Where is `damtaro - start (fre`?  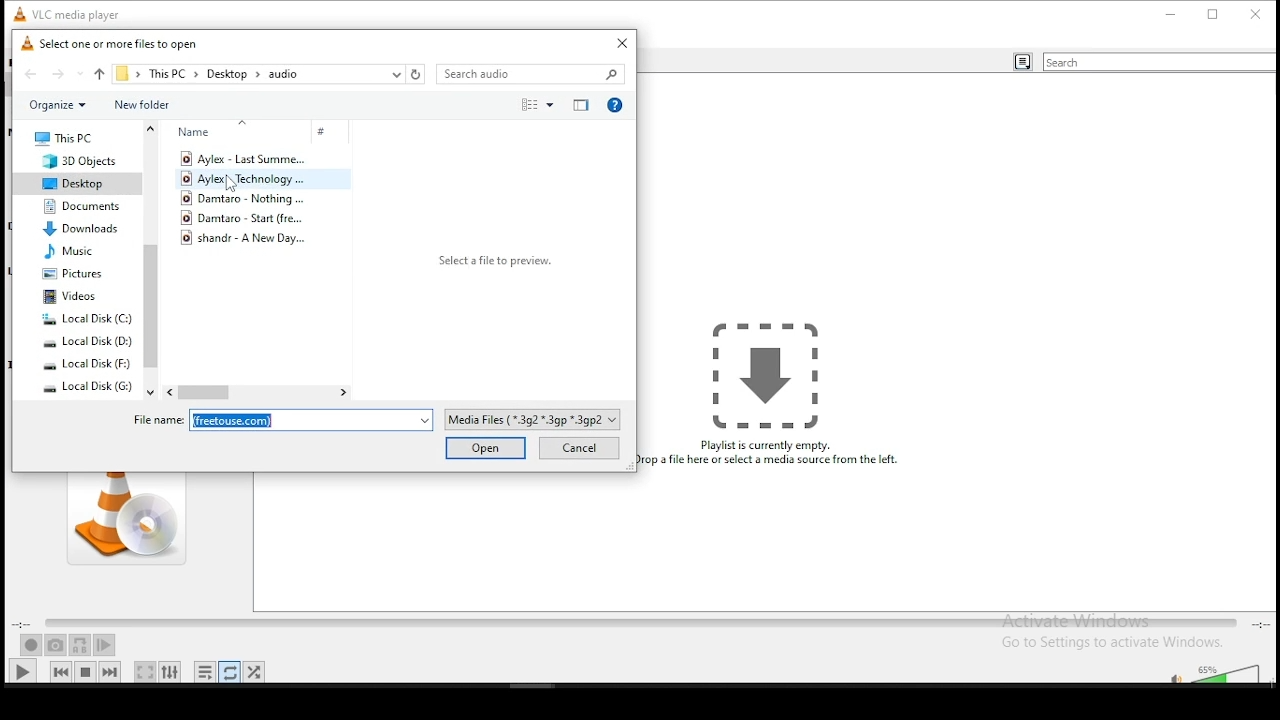
damtaro - start (fre is located at coordinates (252, 217).